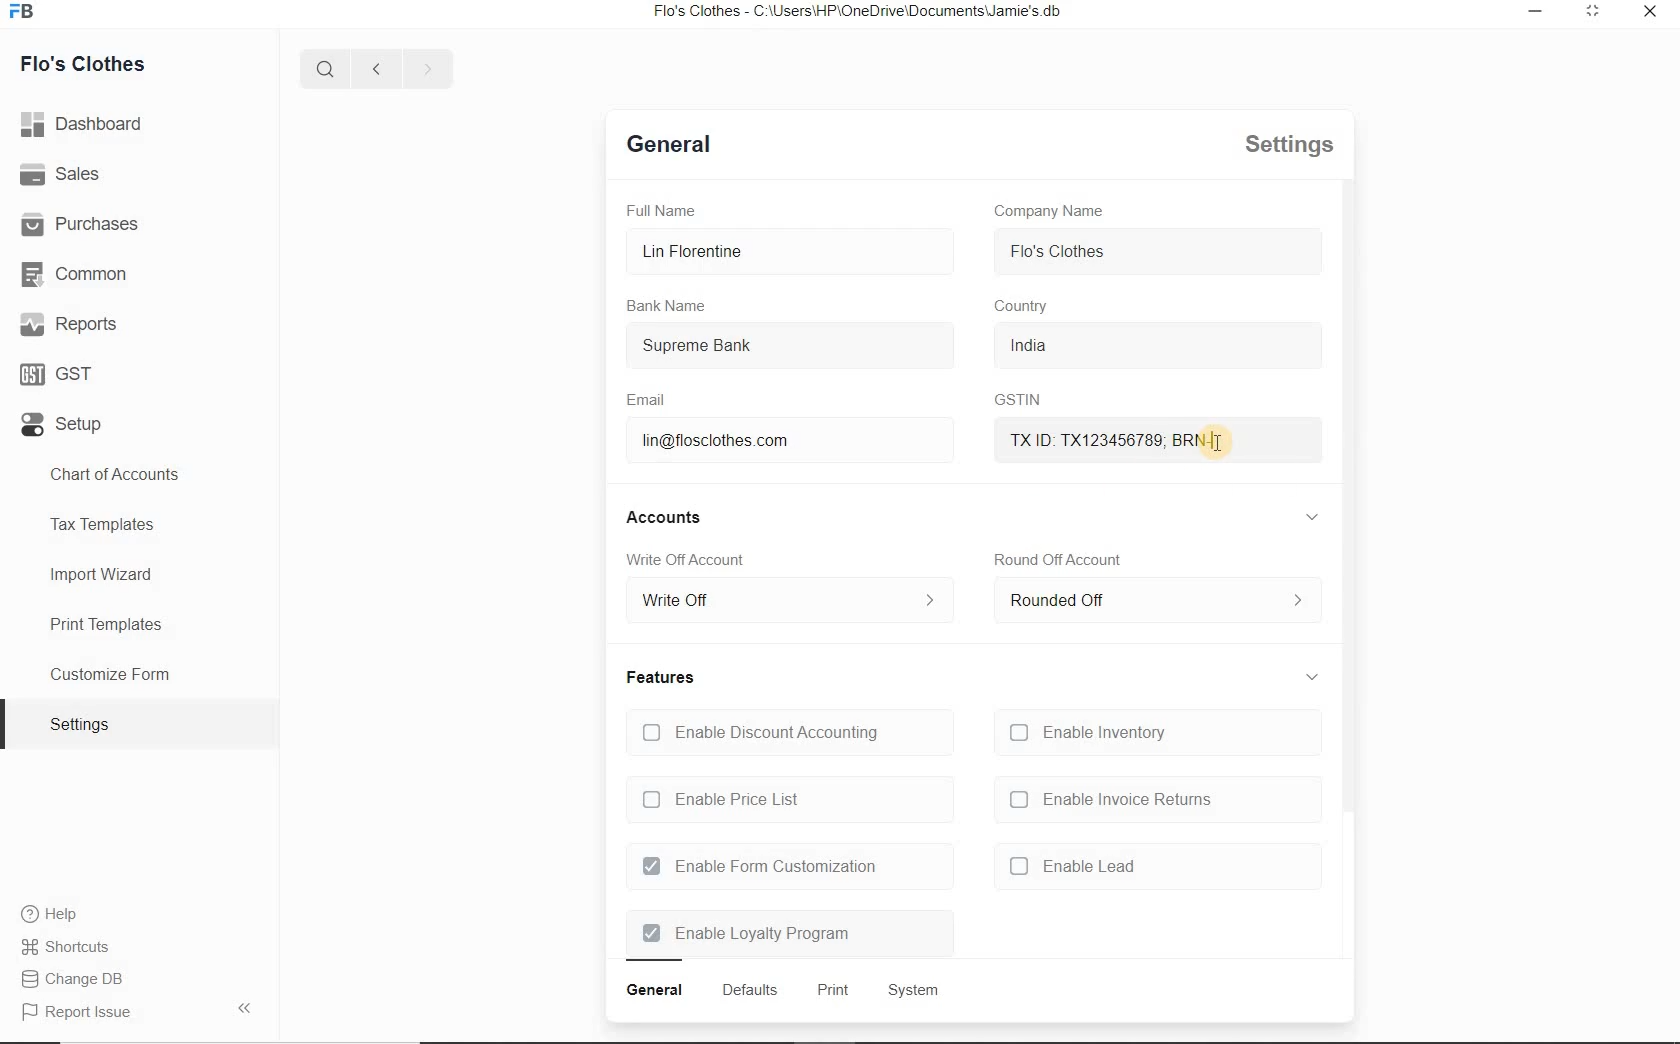 The image size is (1680, 1044). Describe the element at coordinates (80, 723) in the screenshot. I see `settings` at that location.